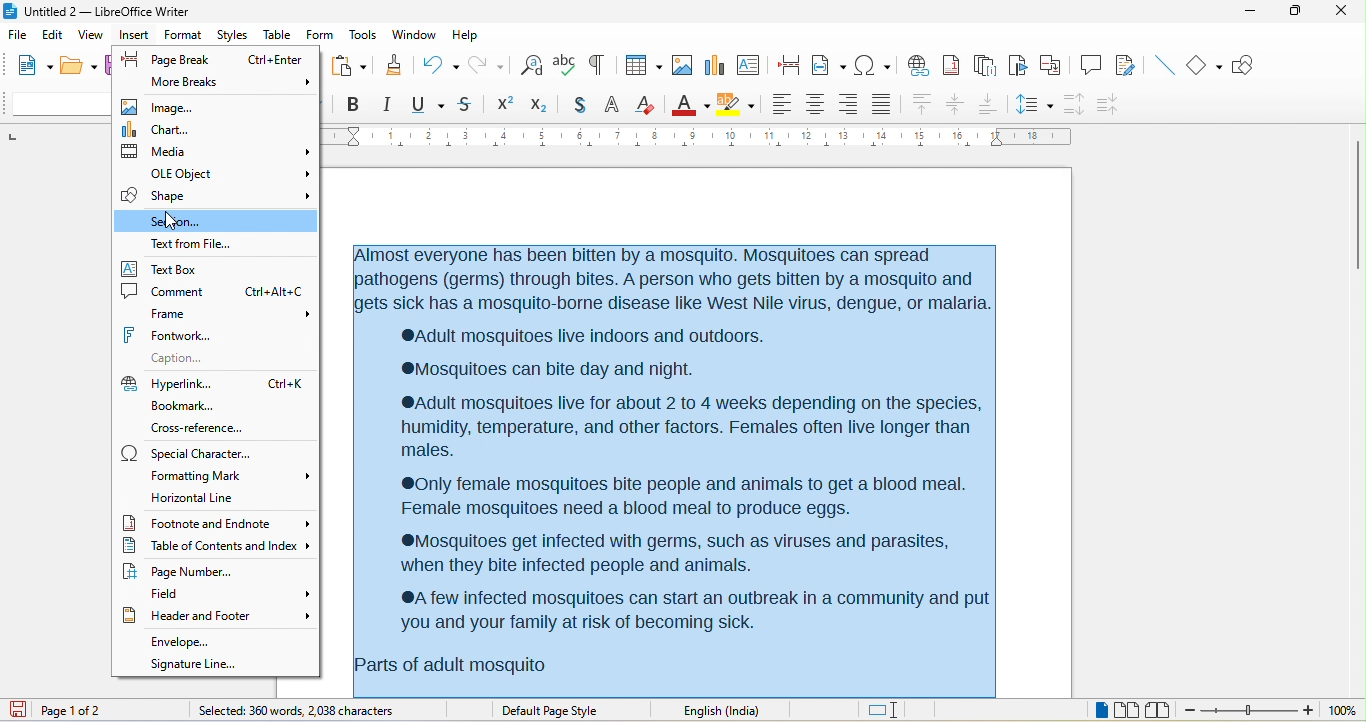 The image size is (1366, 722). Describe the element at coordinates (1090, 64) in the screenshot. I see `comment` at that location.